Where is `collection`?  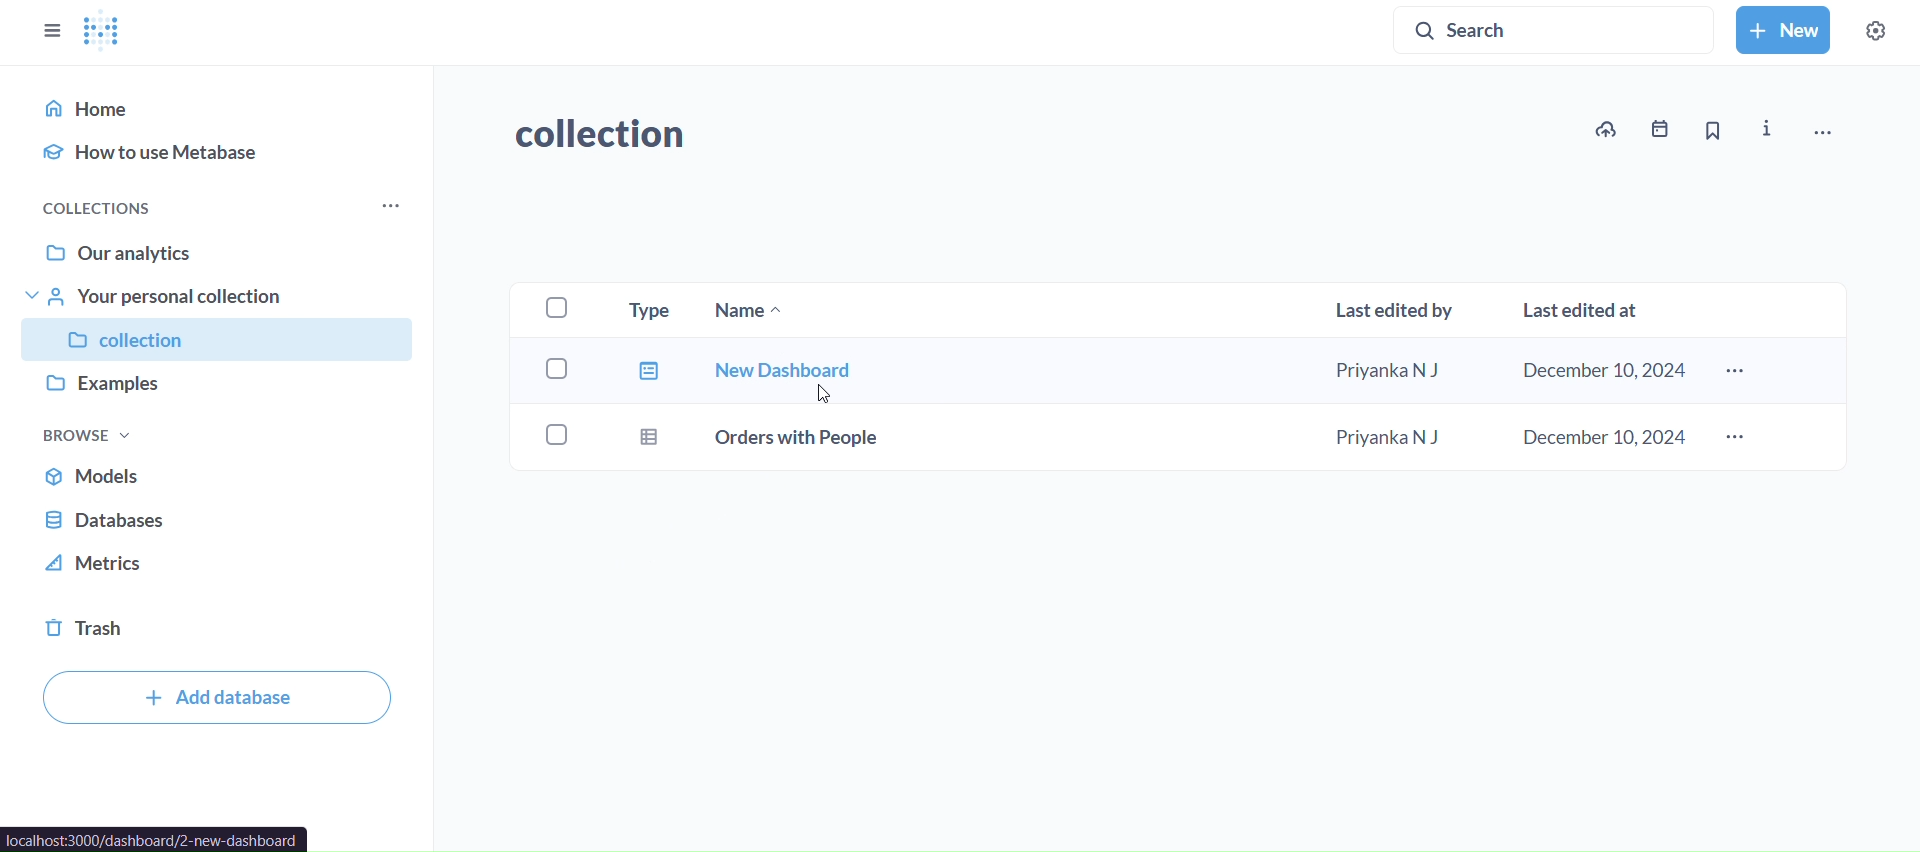
collection is located at coordinates (602, 135).